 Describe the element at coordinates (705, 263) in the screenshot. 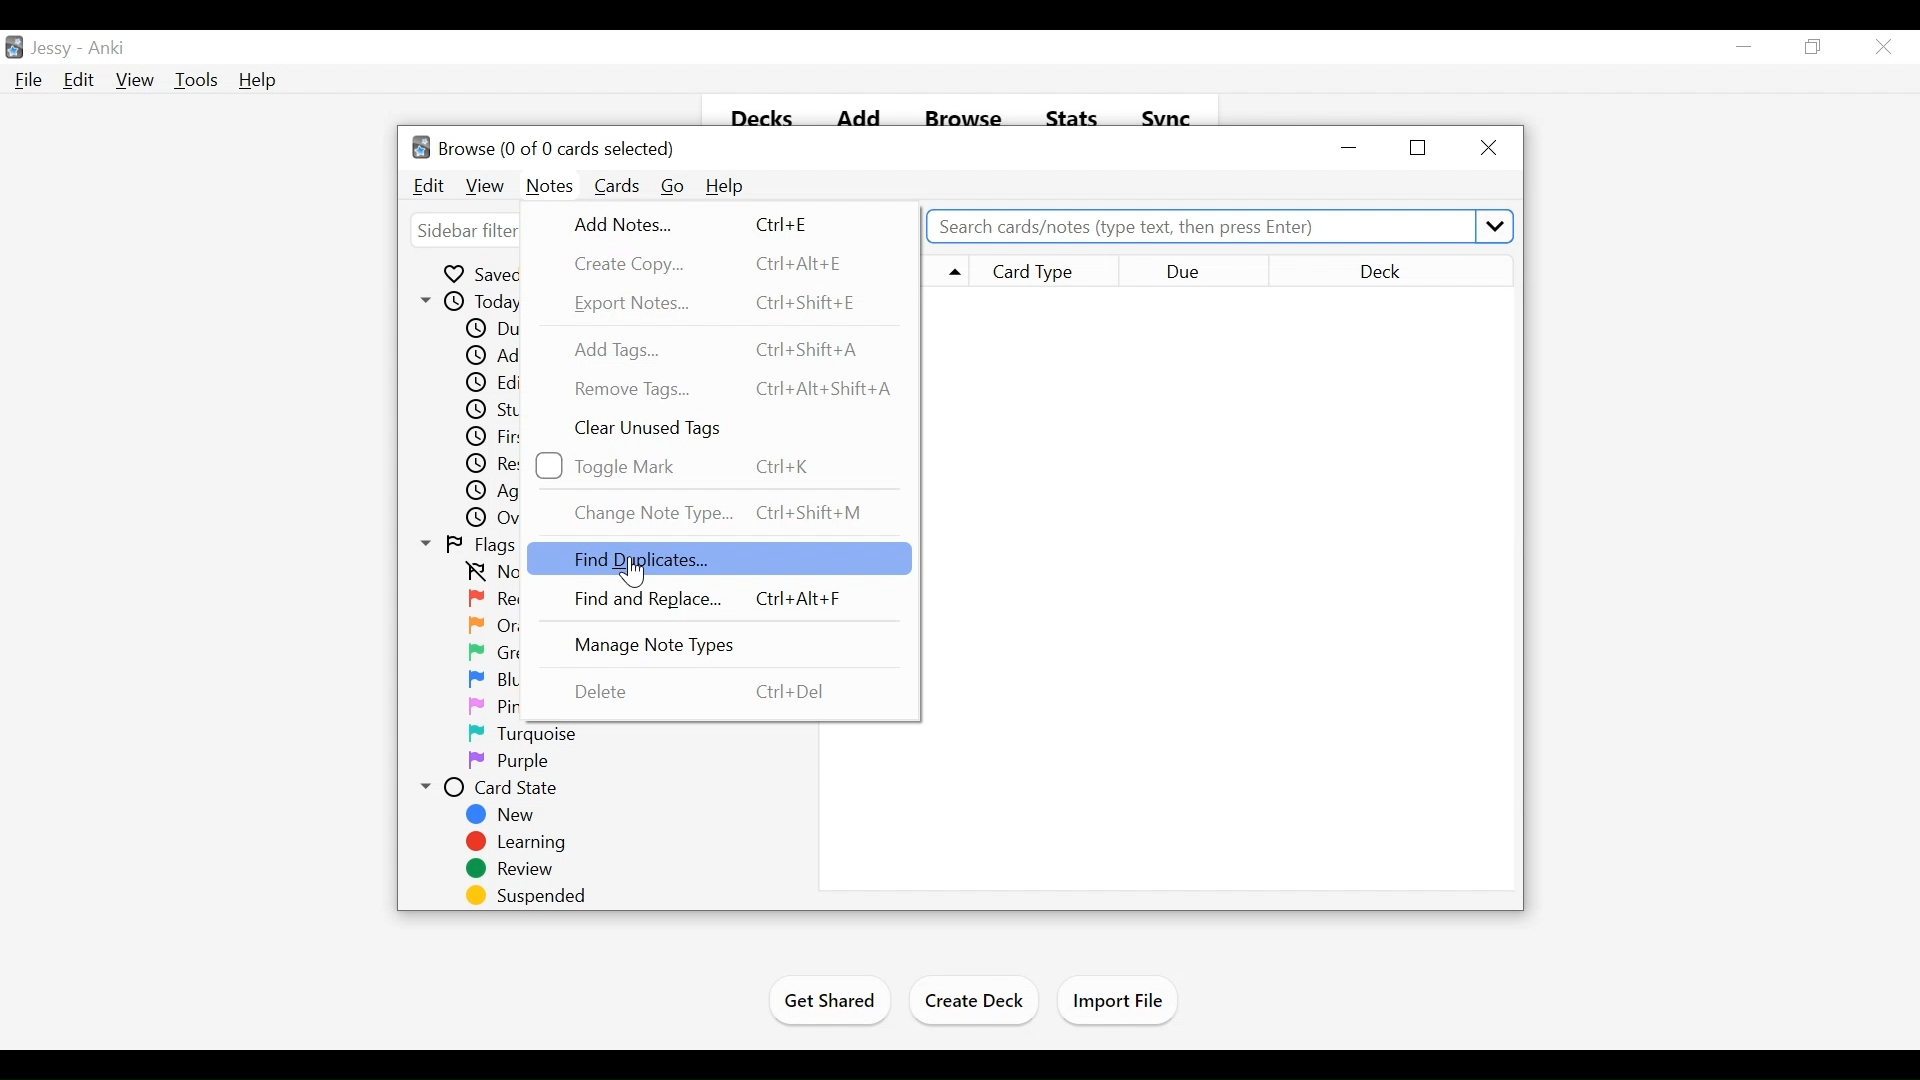

I see `Create Copy` at that location.